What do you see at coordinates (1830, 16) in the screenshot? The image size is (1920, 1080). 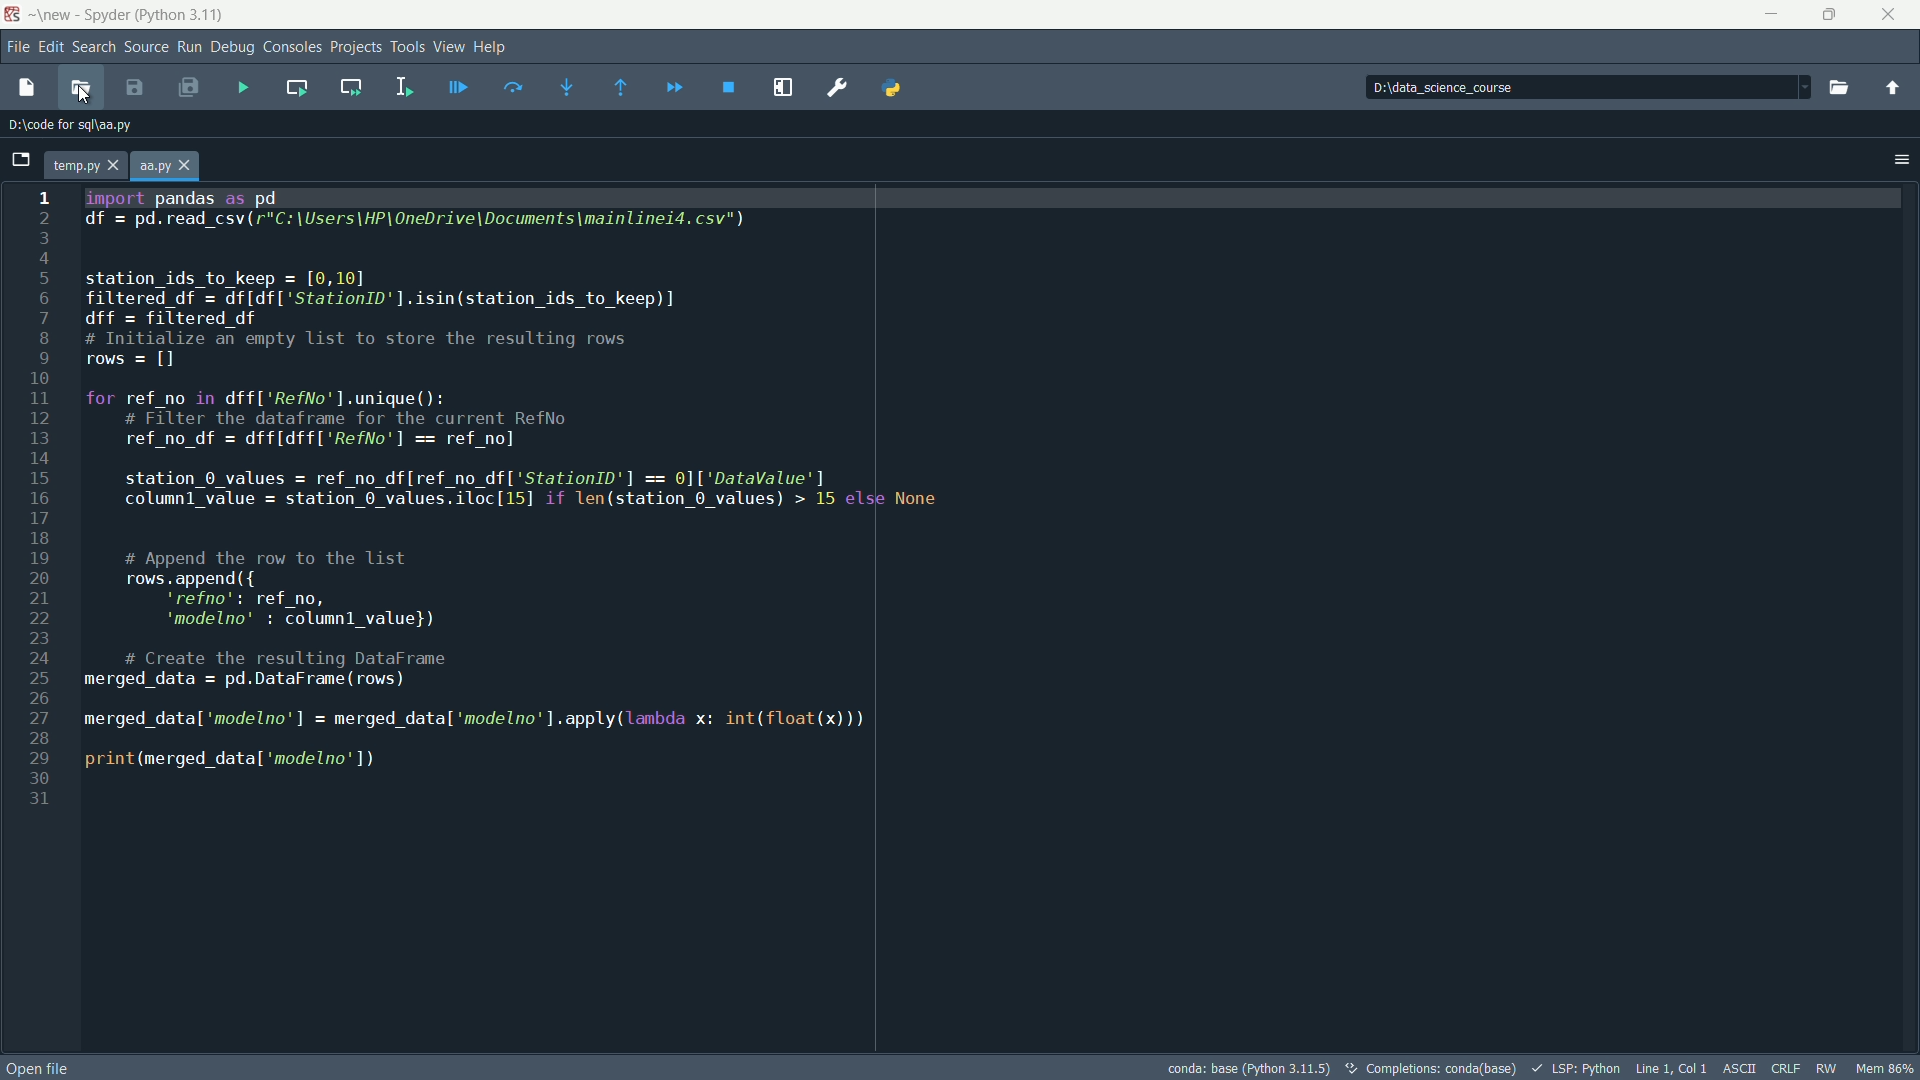 I see `Maximize` at bounding box center [1830, 16].